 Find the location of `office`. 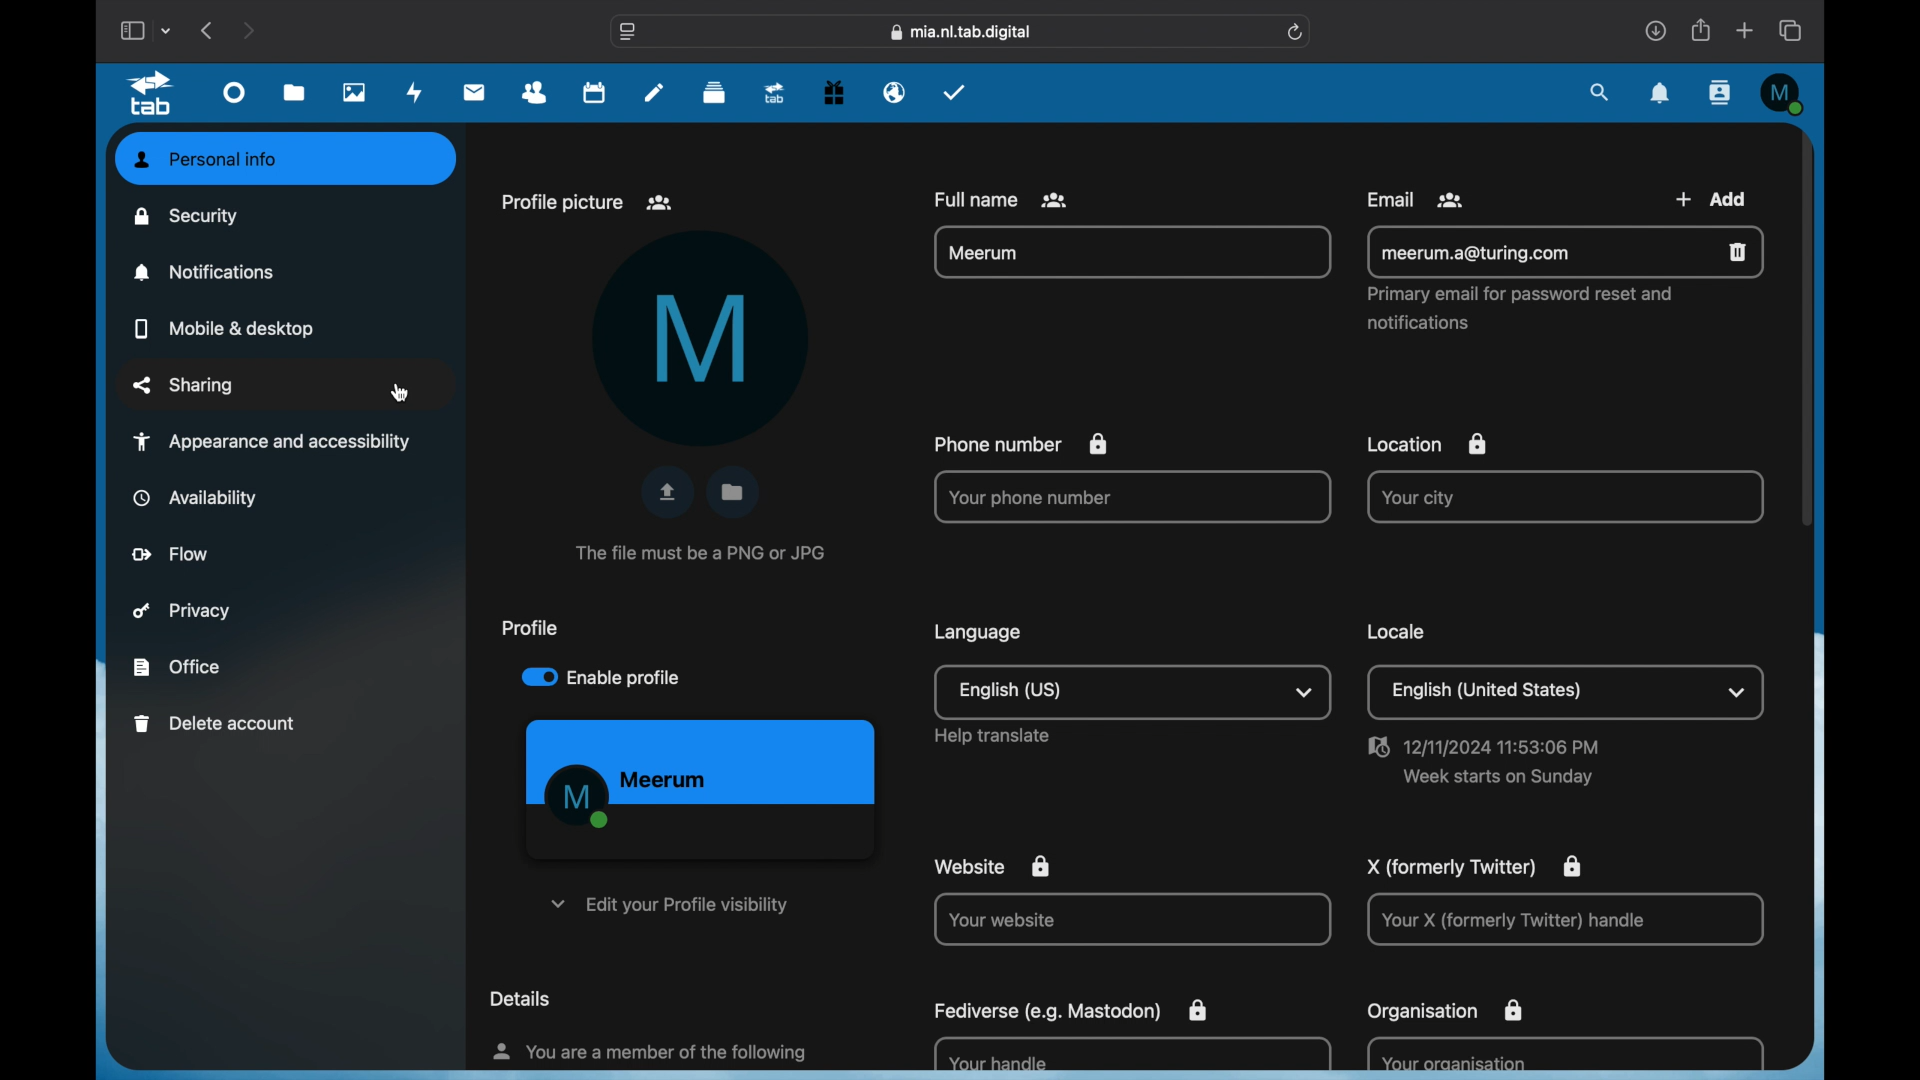

office is located at coordinates (176, 667).